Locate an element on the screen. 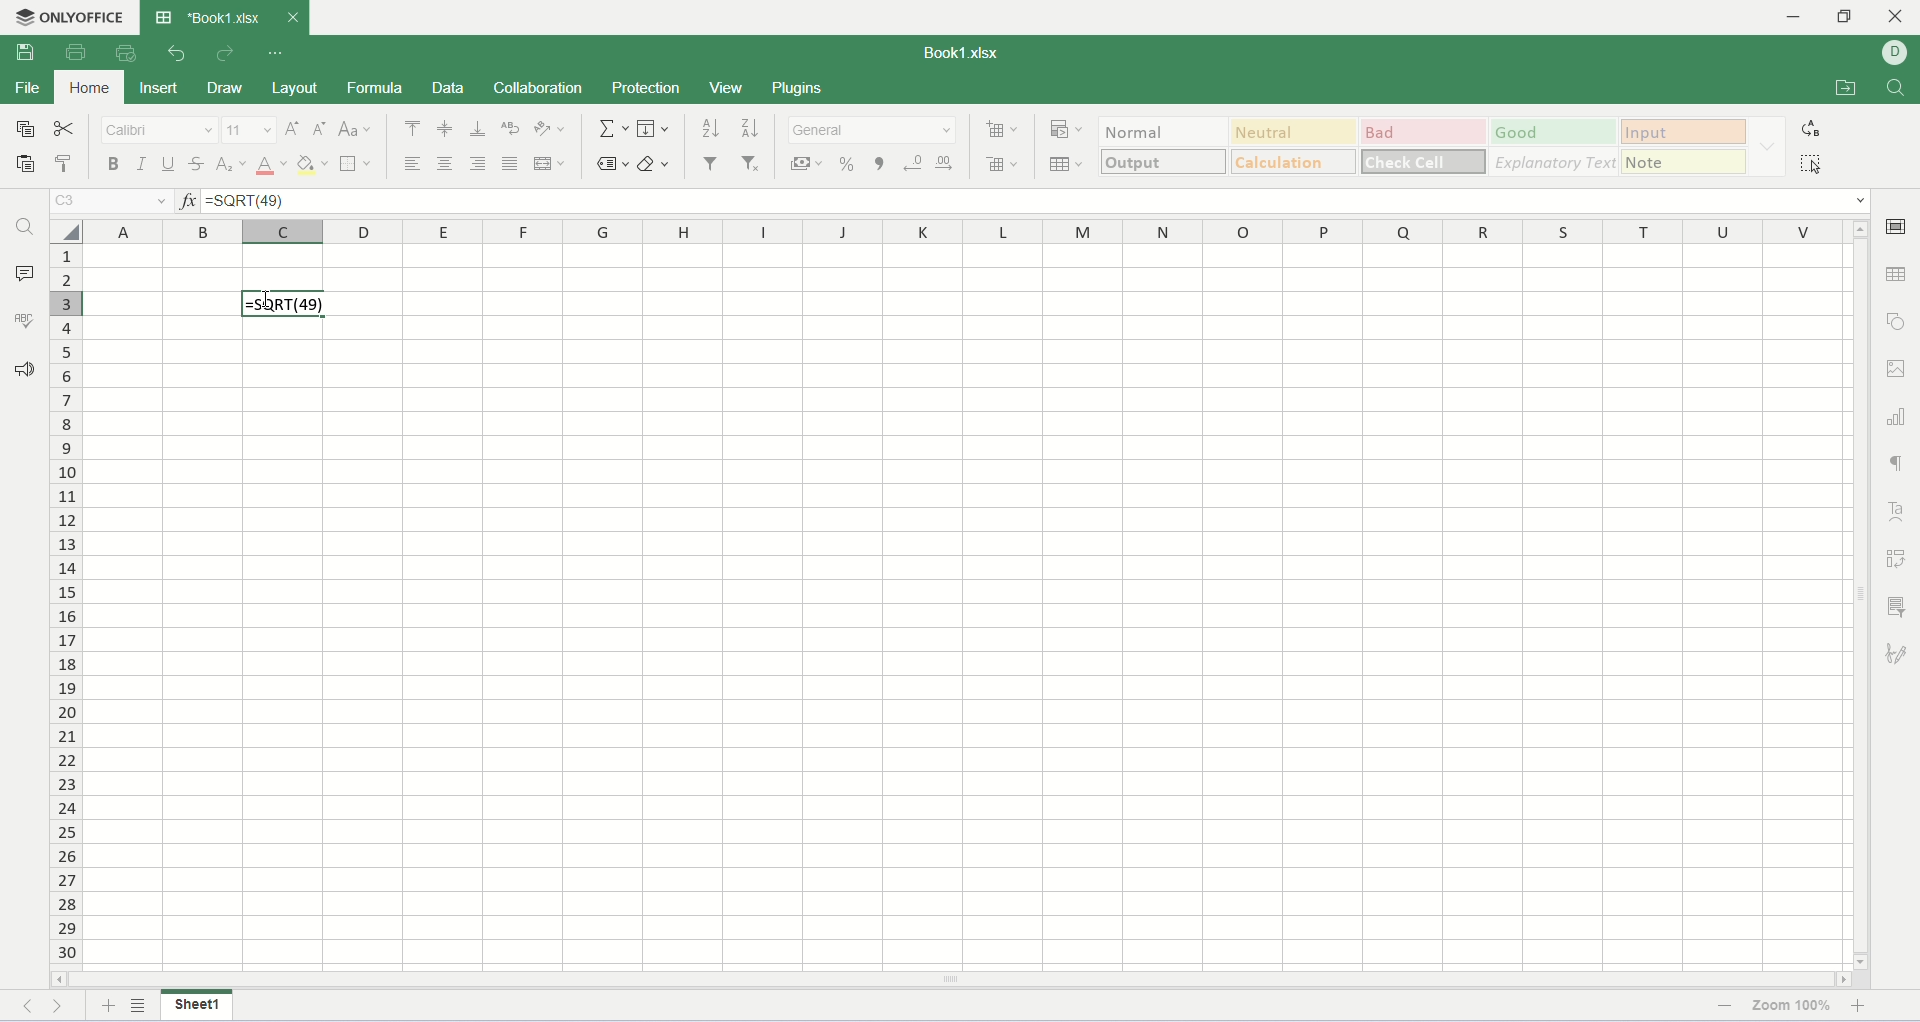  open file is located at coordinates (1843, 87).